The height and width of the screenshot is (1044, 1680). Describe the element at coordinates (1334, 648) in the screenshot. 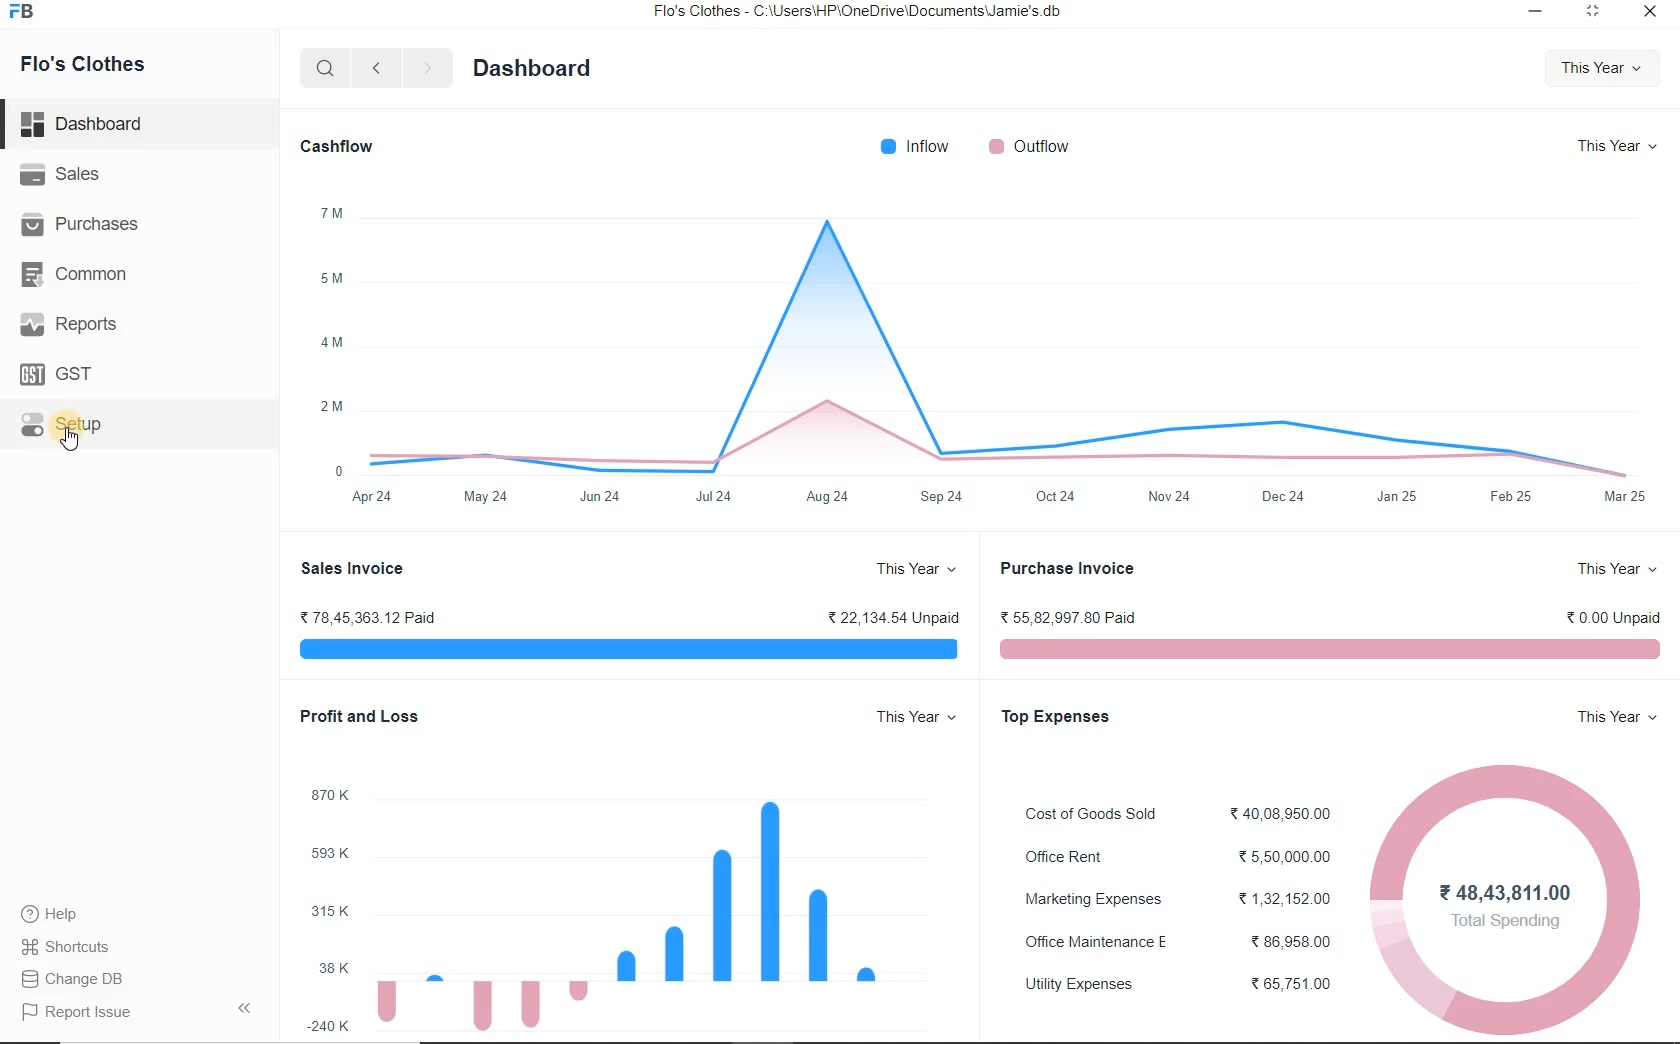

I see `Pink color indication` at that location.